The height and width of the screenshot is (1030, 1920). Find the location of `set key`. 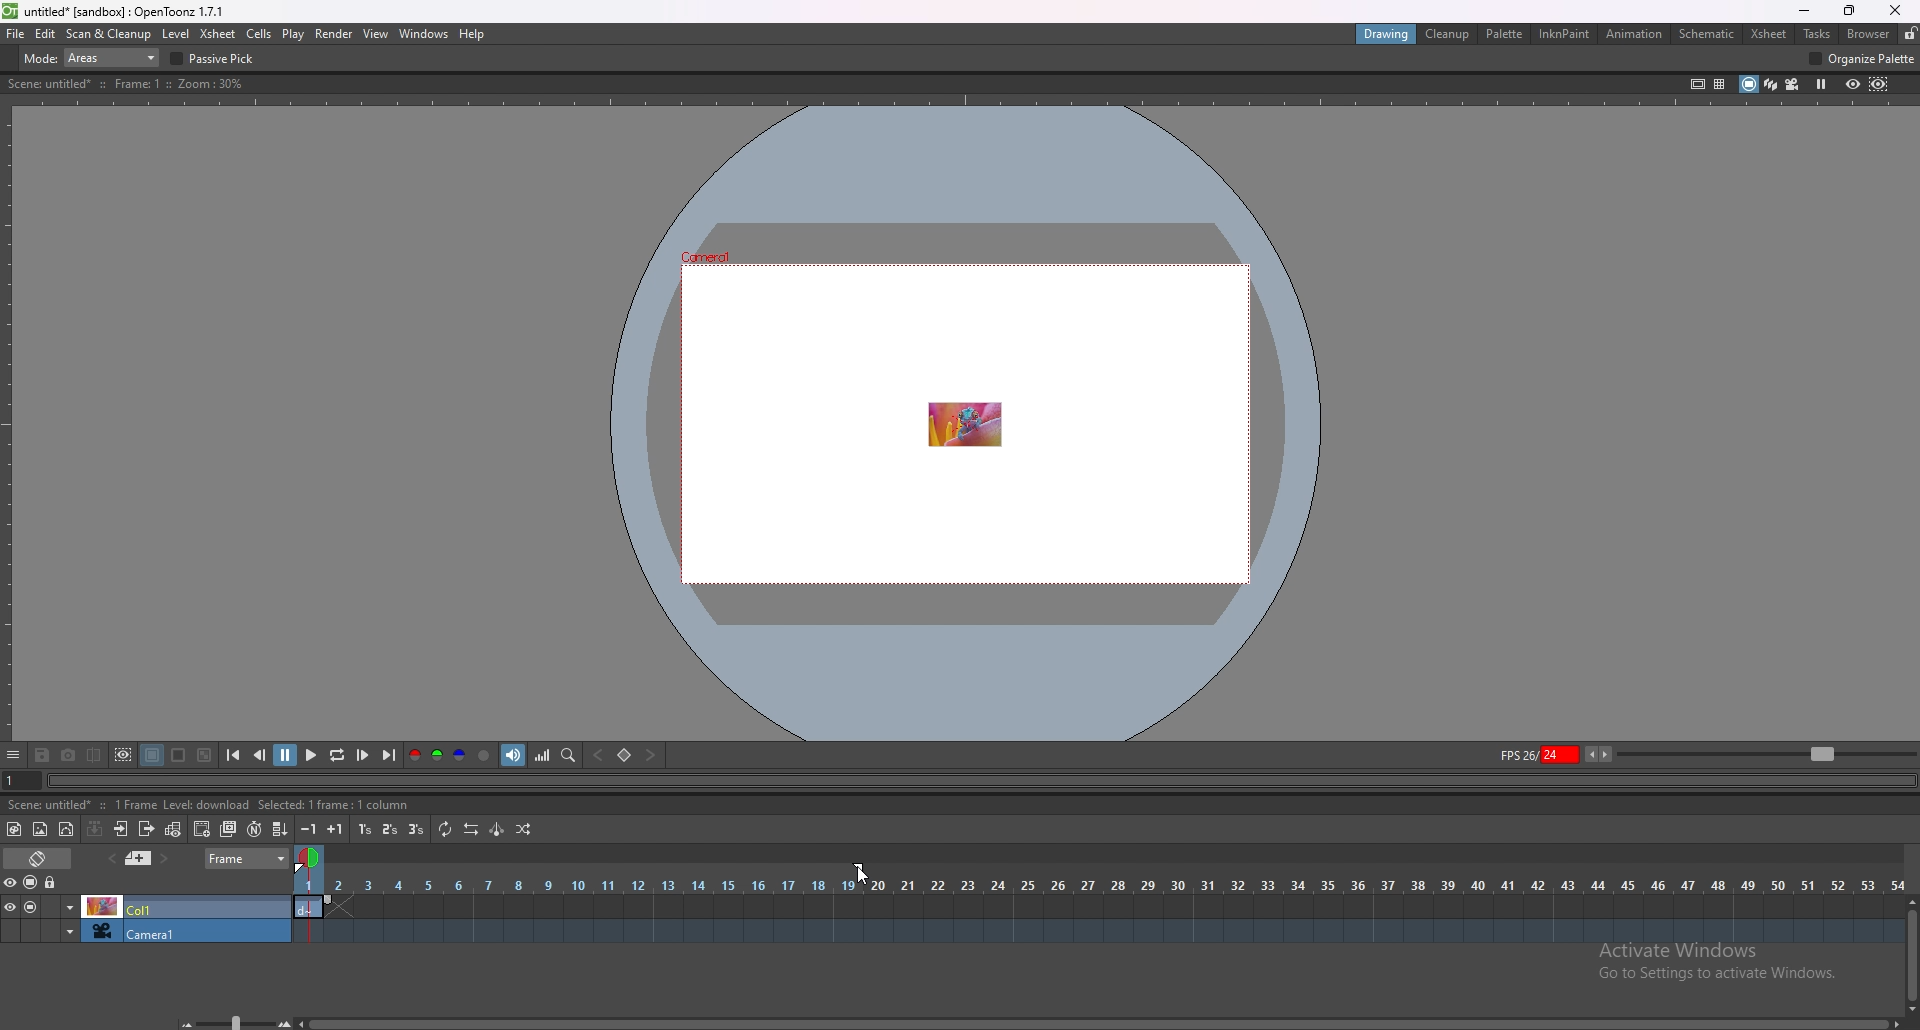

set key is located at coordinates (626, 754).